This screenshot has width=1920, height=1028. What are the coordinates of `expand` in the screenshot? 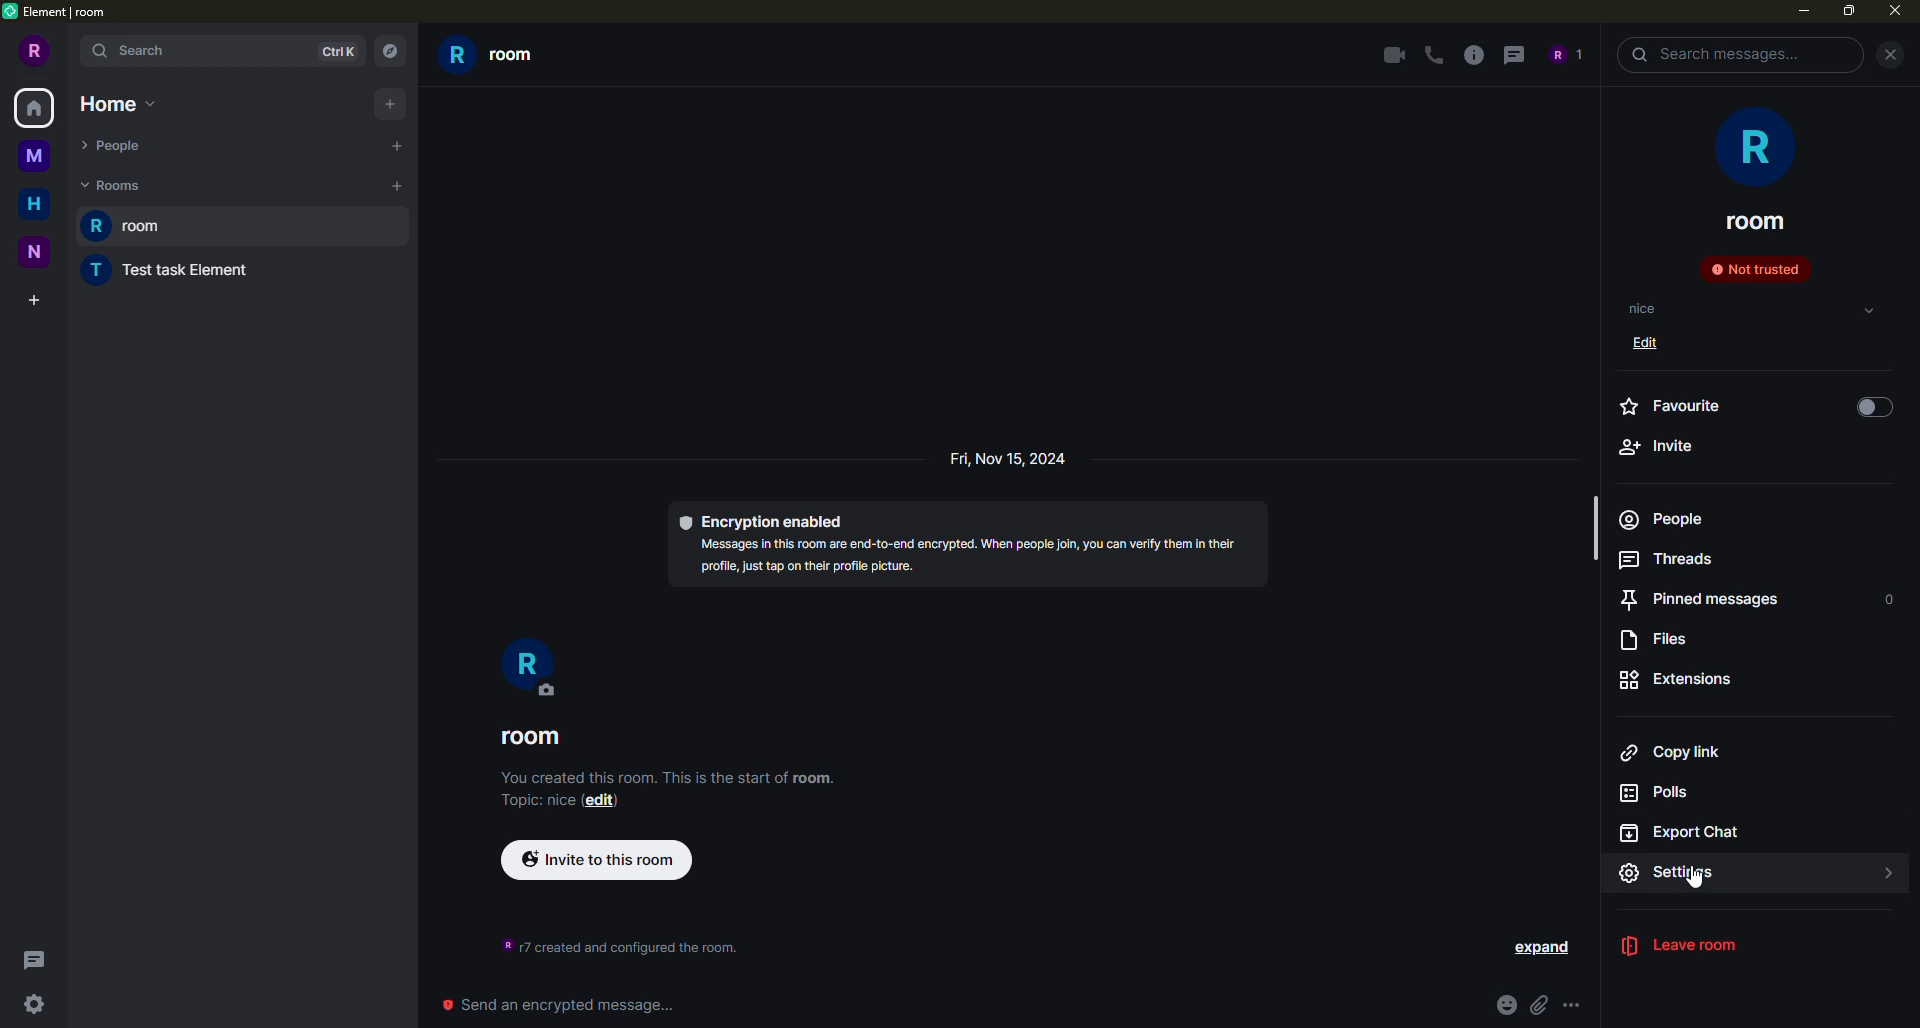 It's located at (1886, 873).